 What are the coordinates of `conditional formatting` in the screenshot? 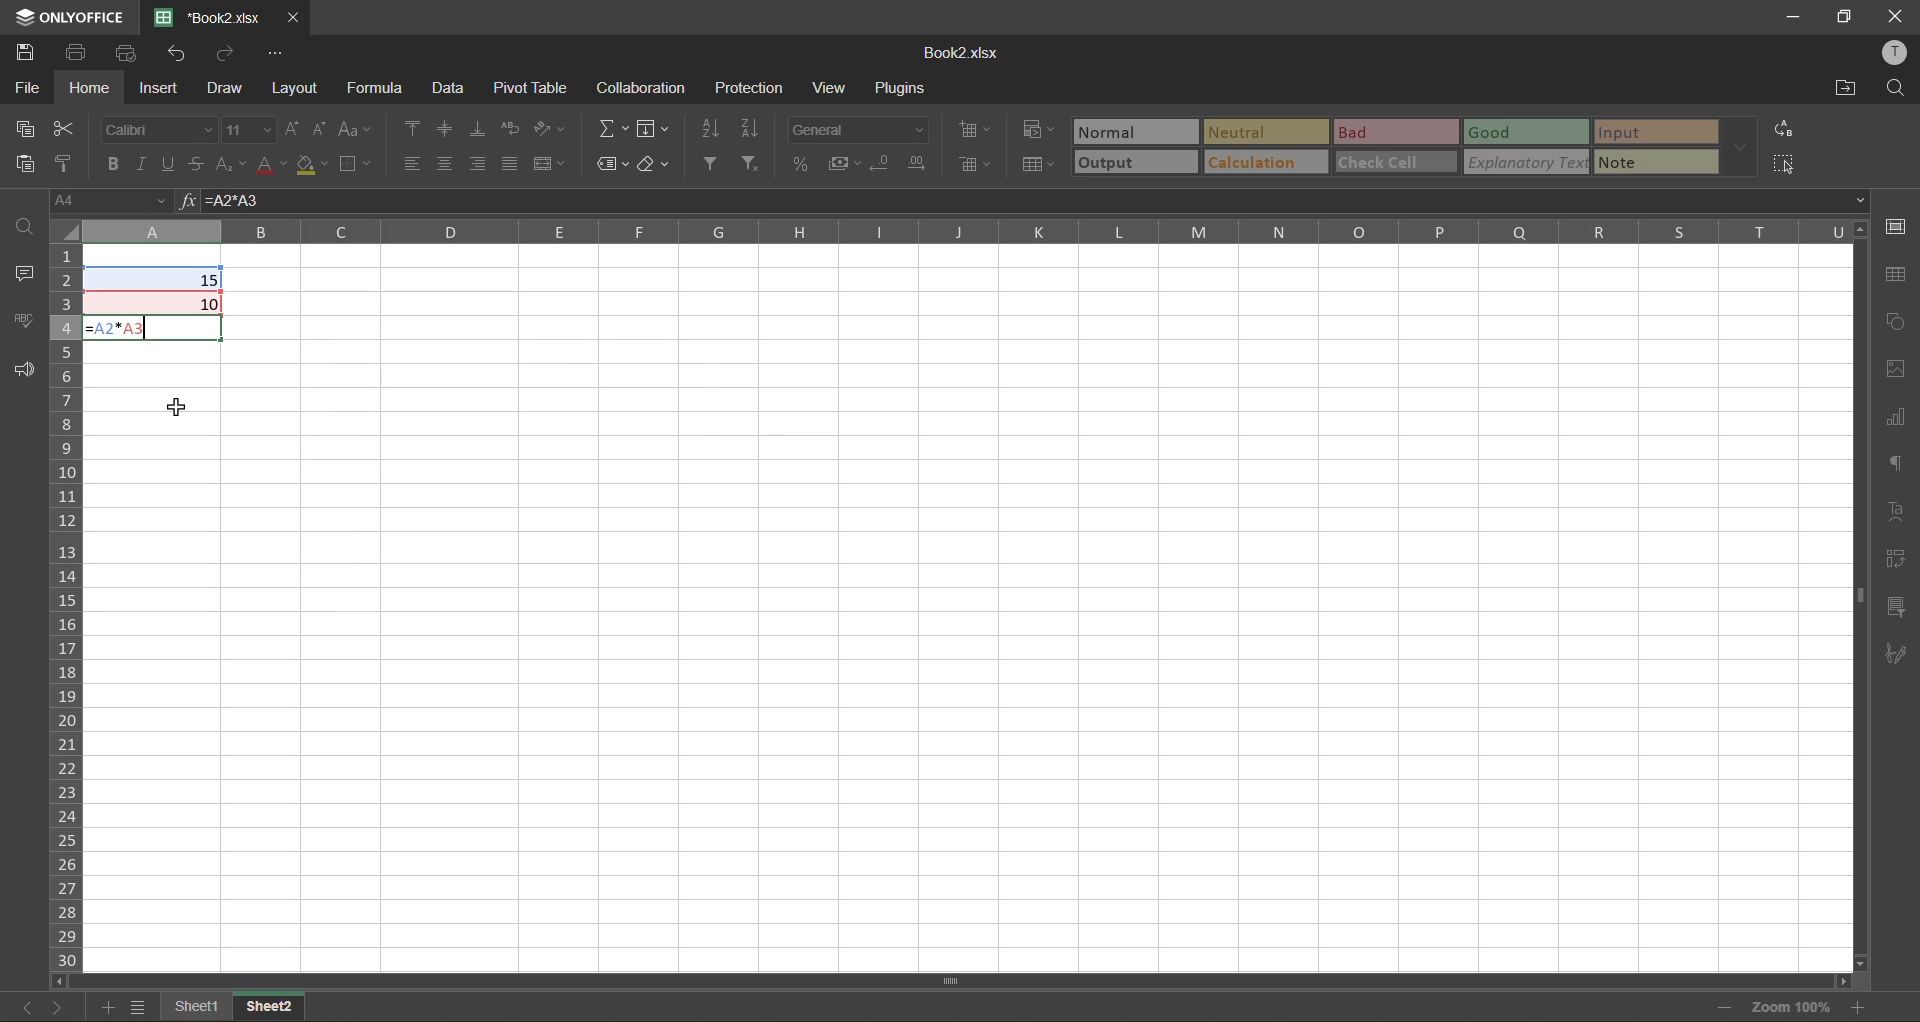 It's located at (1039, 129).